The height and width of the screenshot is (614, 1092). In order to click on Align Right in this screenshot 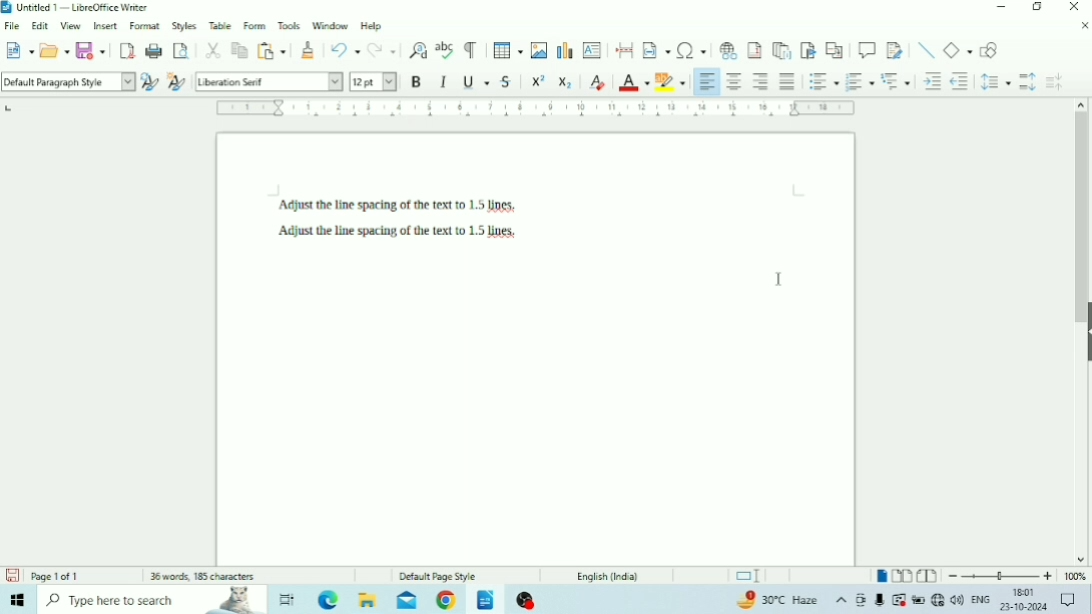, I will do `click(759, 82)`.